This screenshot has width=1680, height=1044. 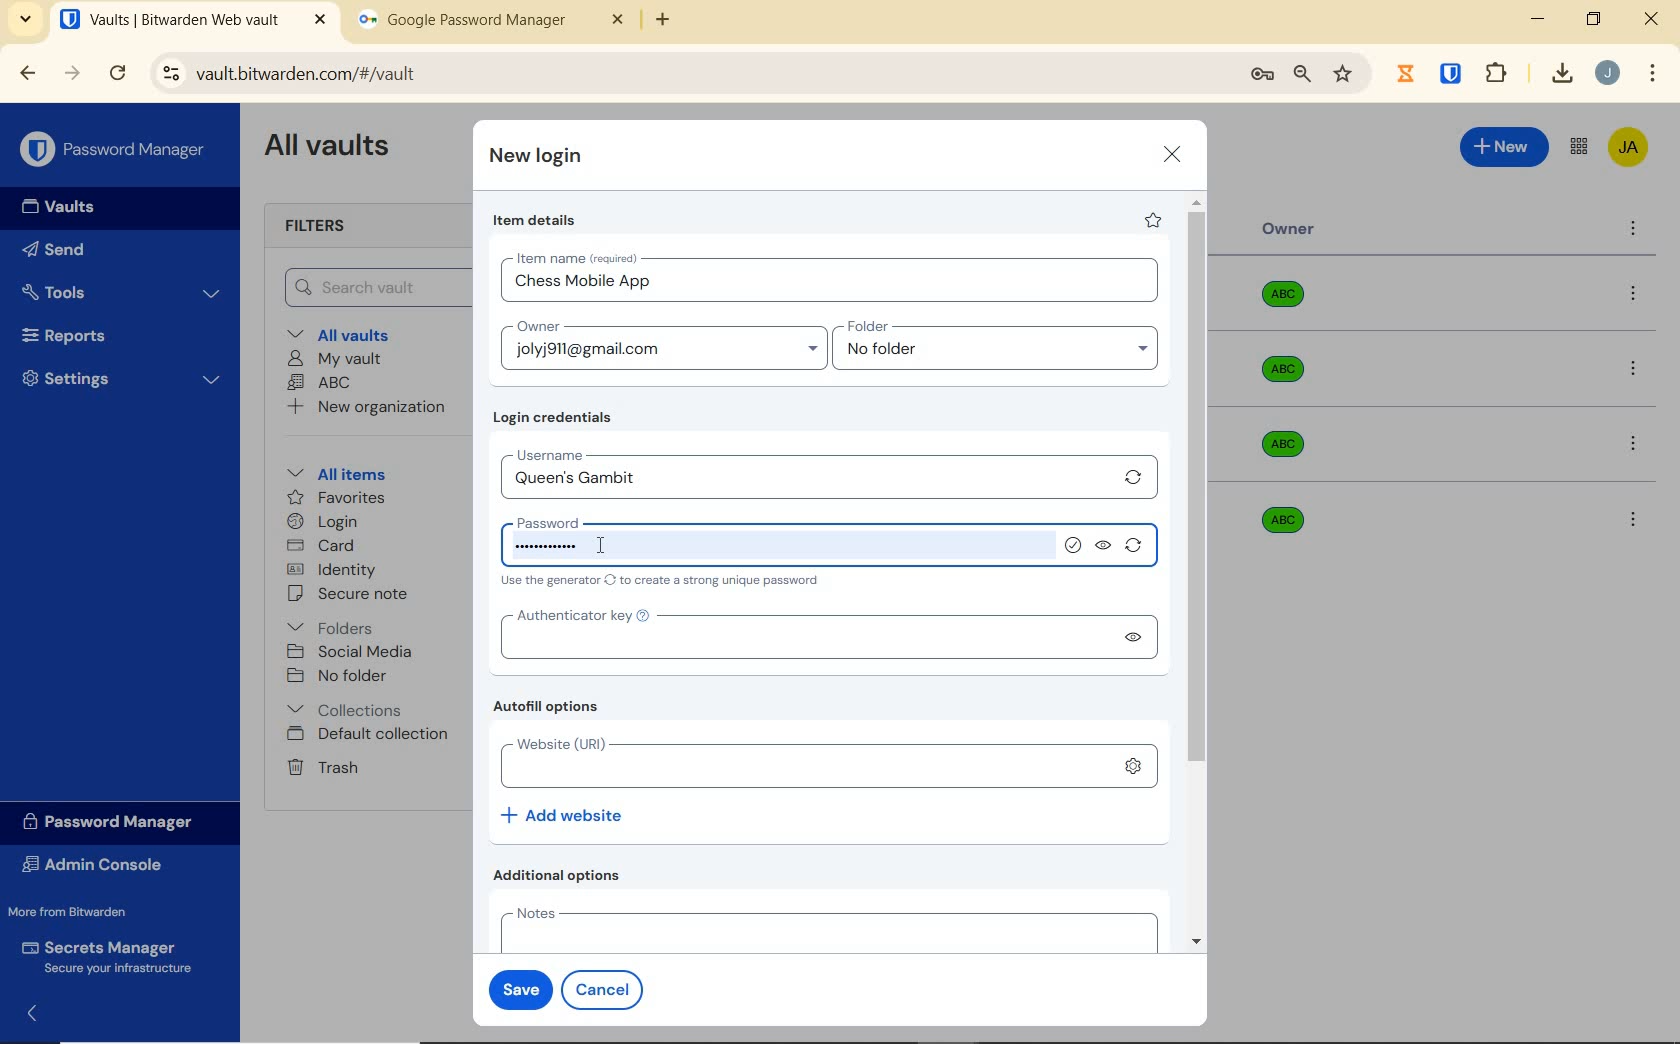 I want to click on Vaults, so click(x=64, y=207).